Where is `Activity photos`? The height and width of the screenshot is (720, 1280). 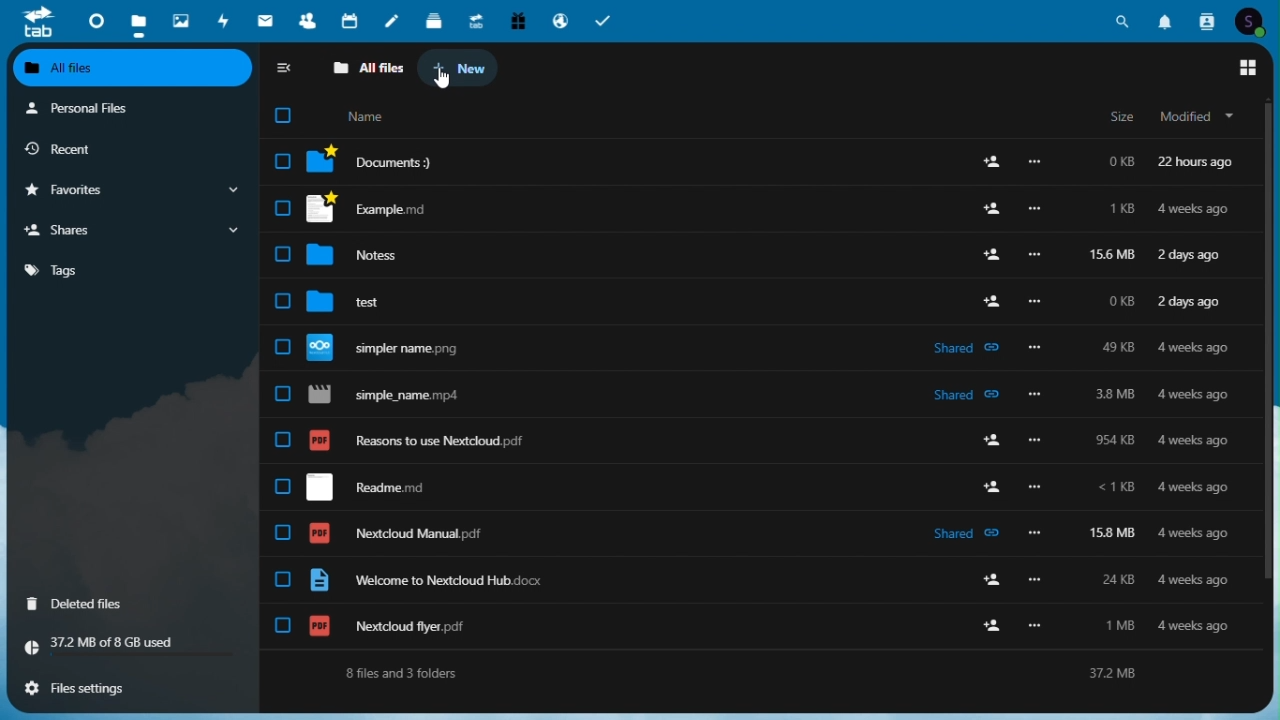 Activity photos is located at coordinates (225, 20).